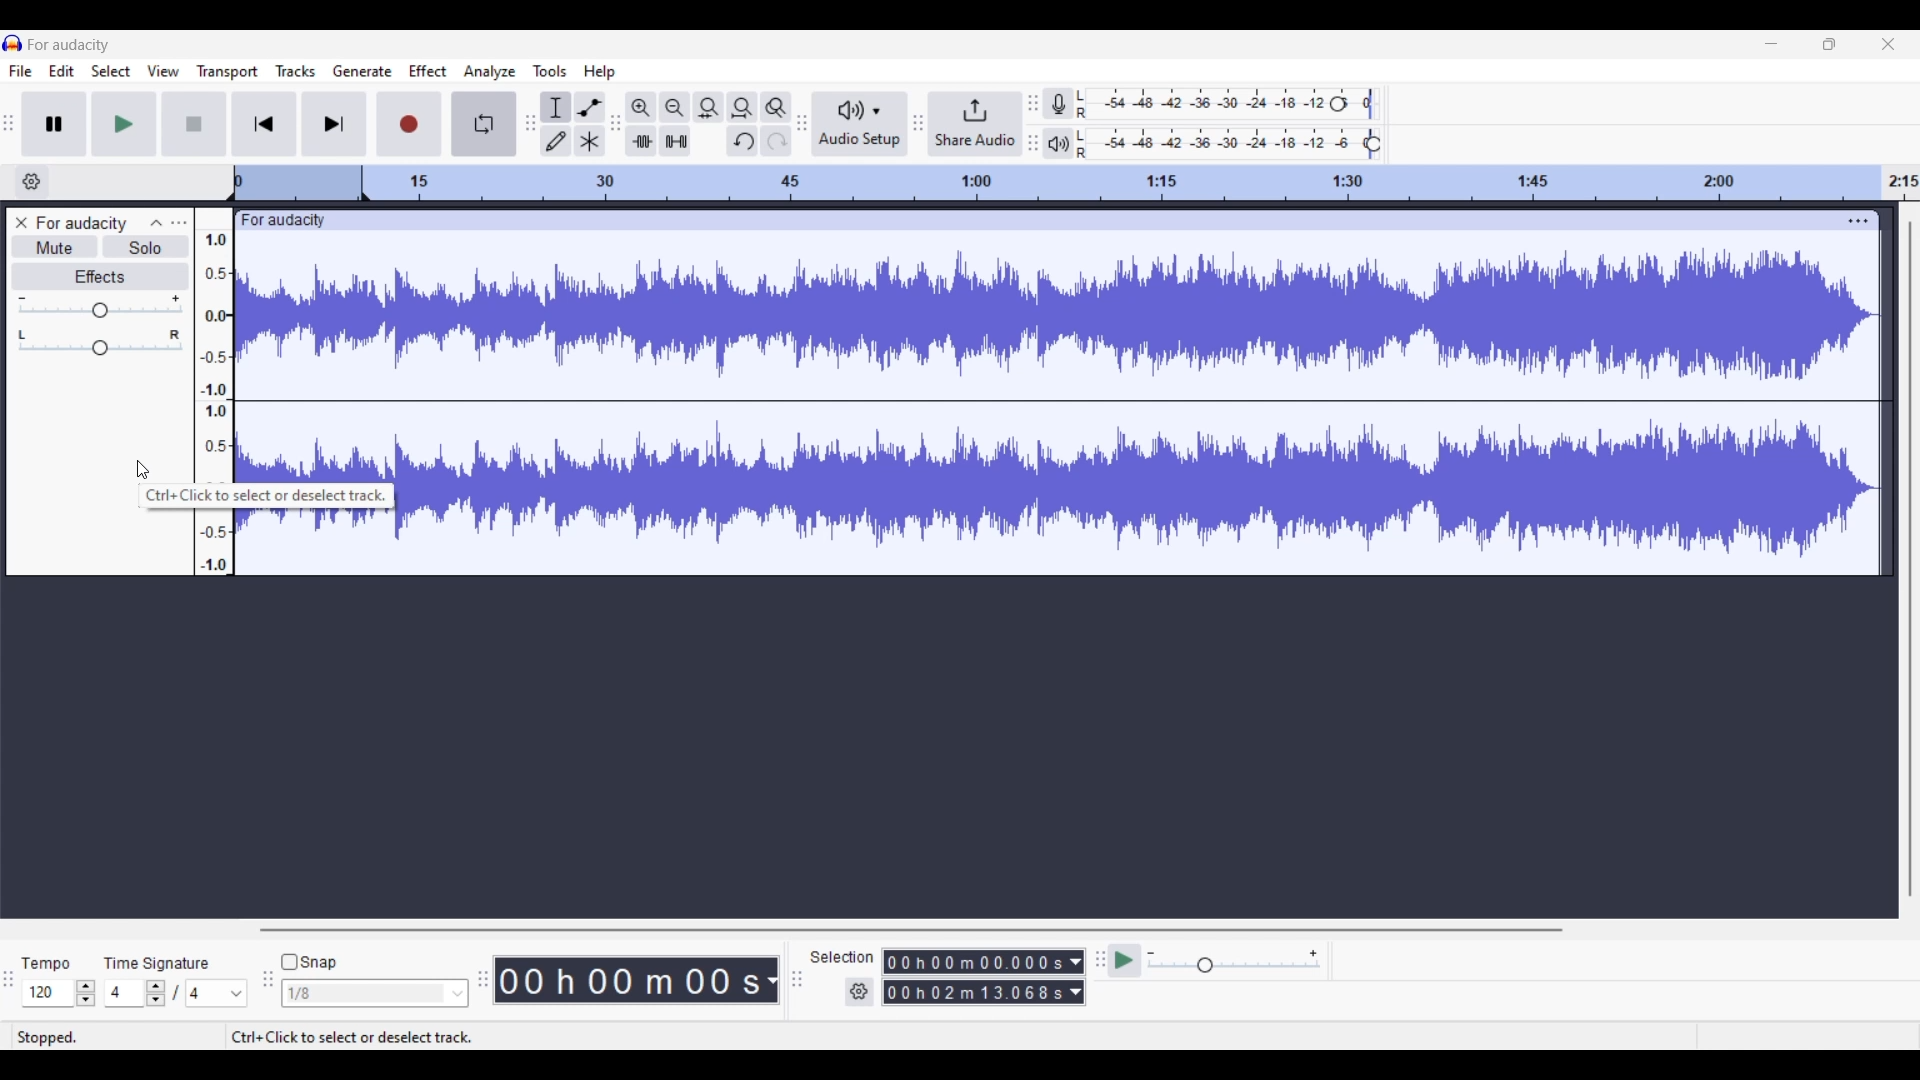 This screenshot has height=1080, width=1920. I want to click on Help menu, so click(599, 72).